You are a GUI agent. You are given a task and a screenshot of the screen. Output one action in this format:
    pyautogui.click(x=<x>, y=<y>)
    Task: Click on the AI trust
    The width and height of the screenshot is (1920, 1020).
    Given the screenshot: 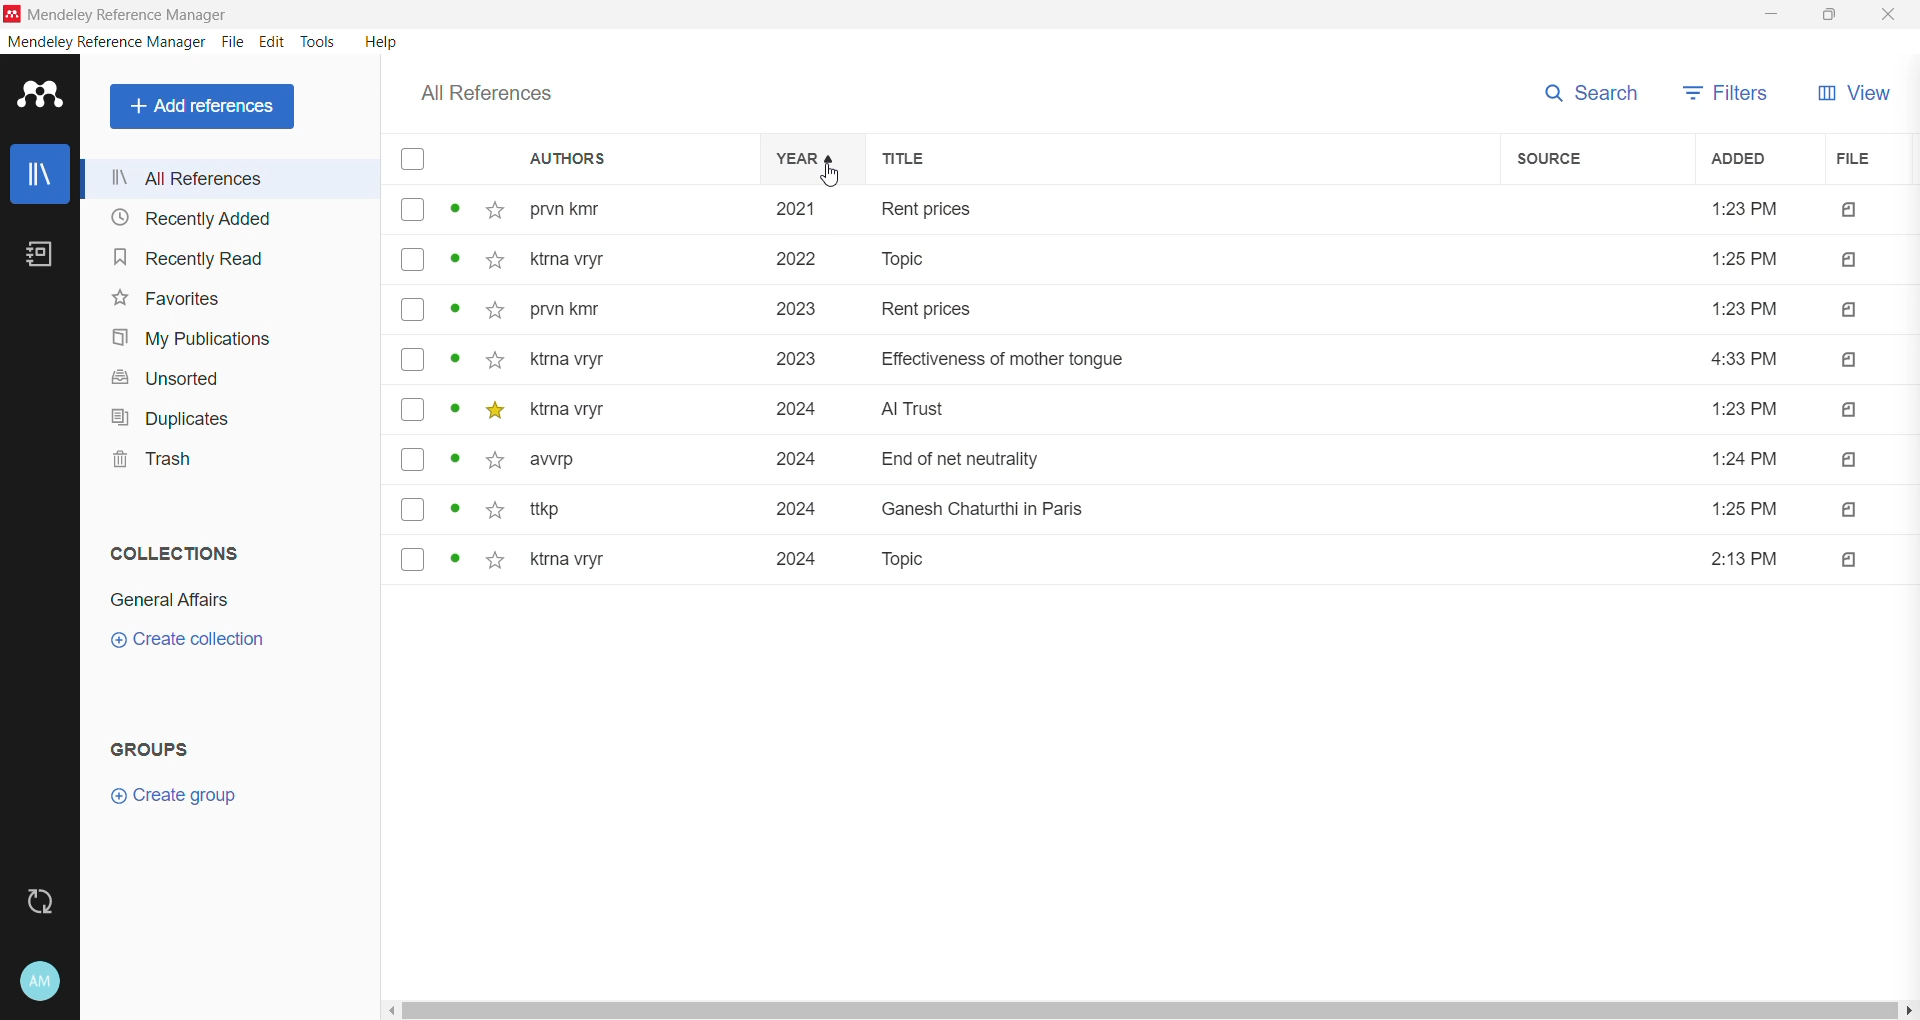 What is the action you would take?
    pyautogui.click(x=921, y=409)
    